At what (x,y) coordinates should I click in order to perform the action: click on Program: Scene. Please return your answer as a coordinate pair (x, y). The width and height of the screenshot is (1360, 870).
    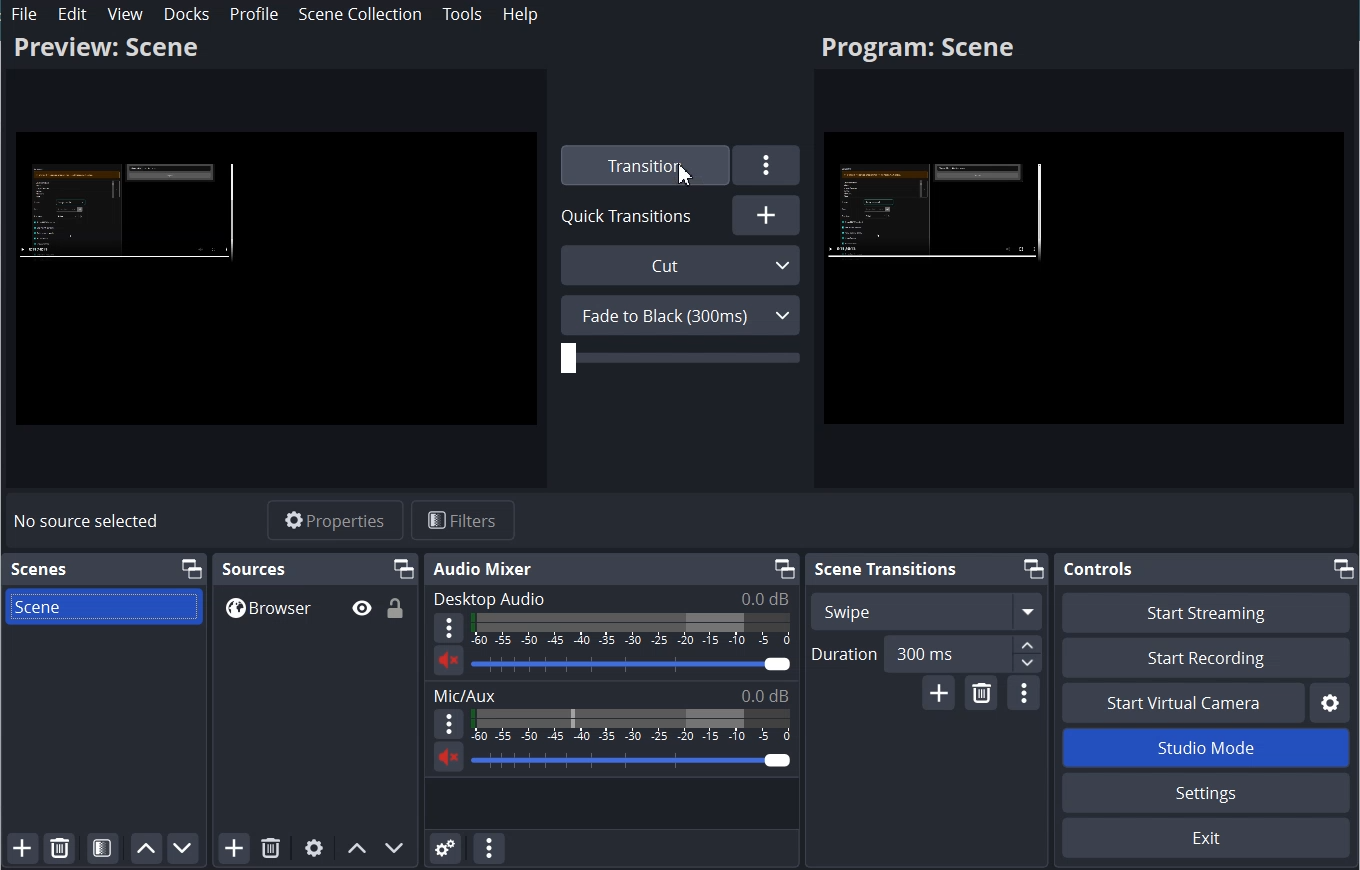
    Looking at the image, I should click on (105, 46).